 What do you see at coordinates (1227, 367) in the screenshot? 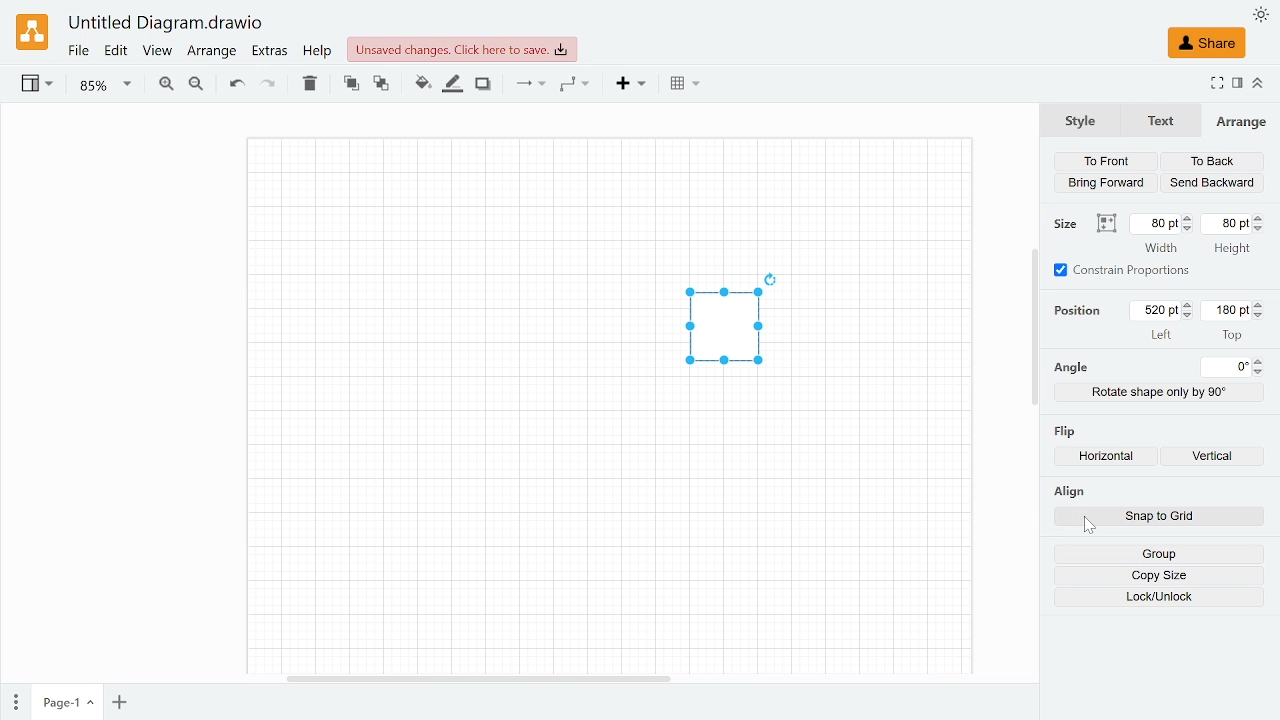
I see `Current angle(0%)` at bounding box center [1227, 367].